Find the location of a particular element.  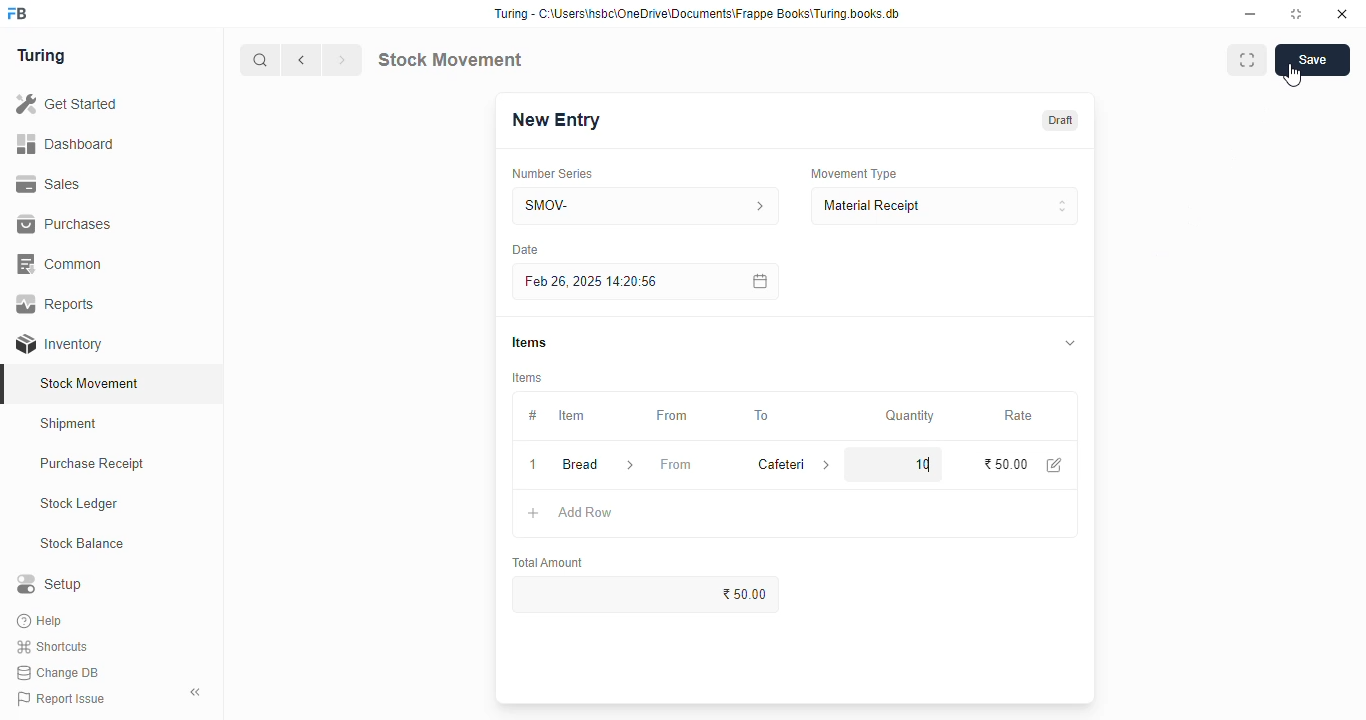

from is located at coordinates (676, 464).